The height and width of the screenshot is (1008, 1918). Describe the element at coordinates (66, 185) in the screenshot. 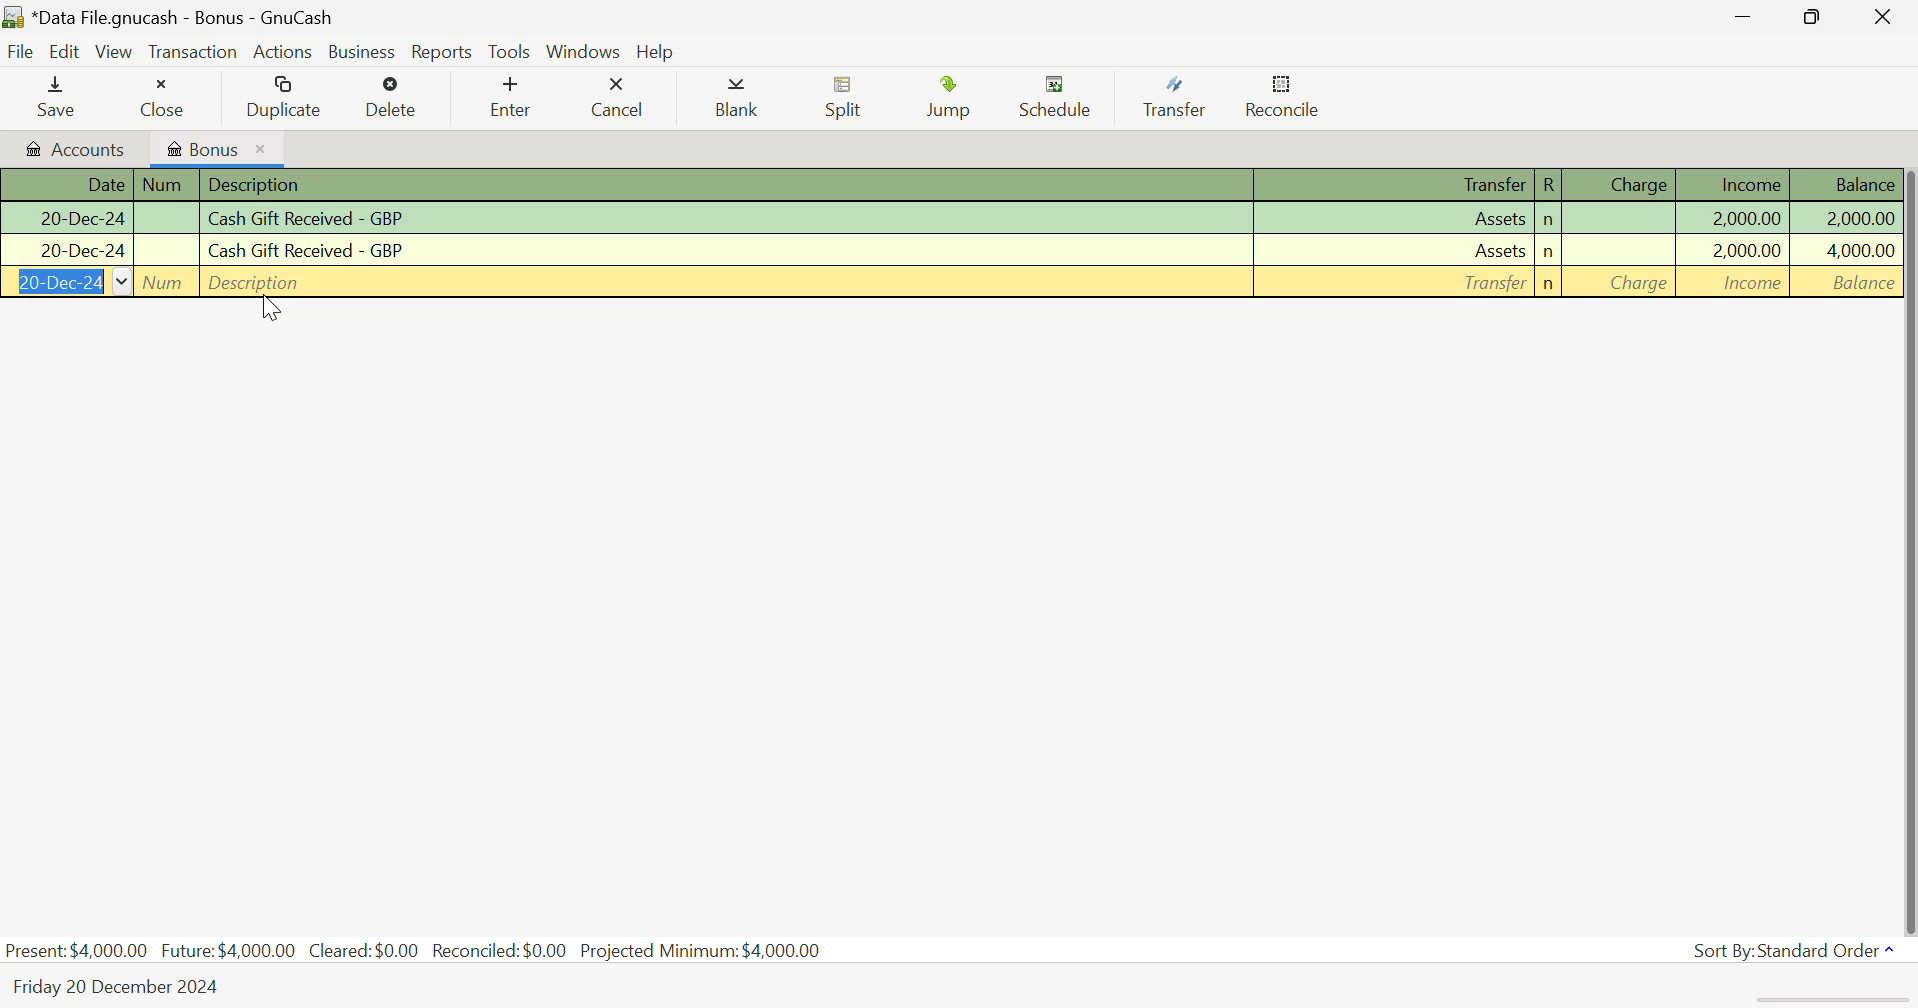

I see `Date` at that location.